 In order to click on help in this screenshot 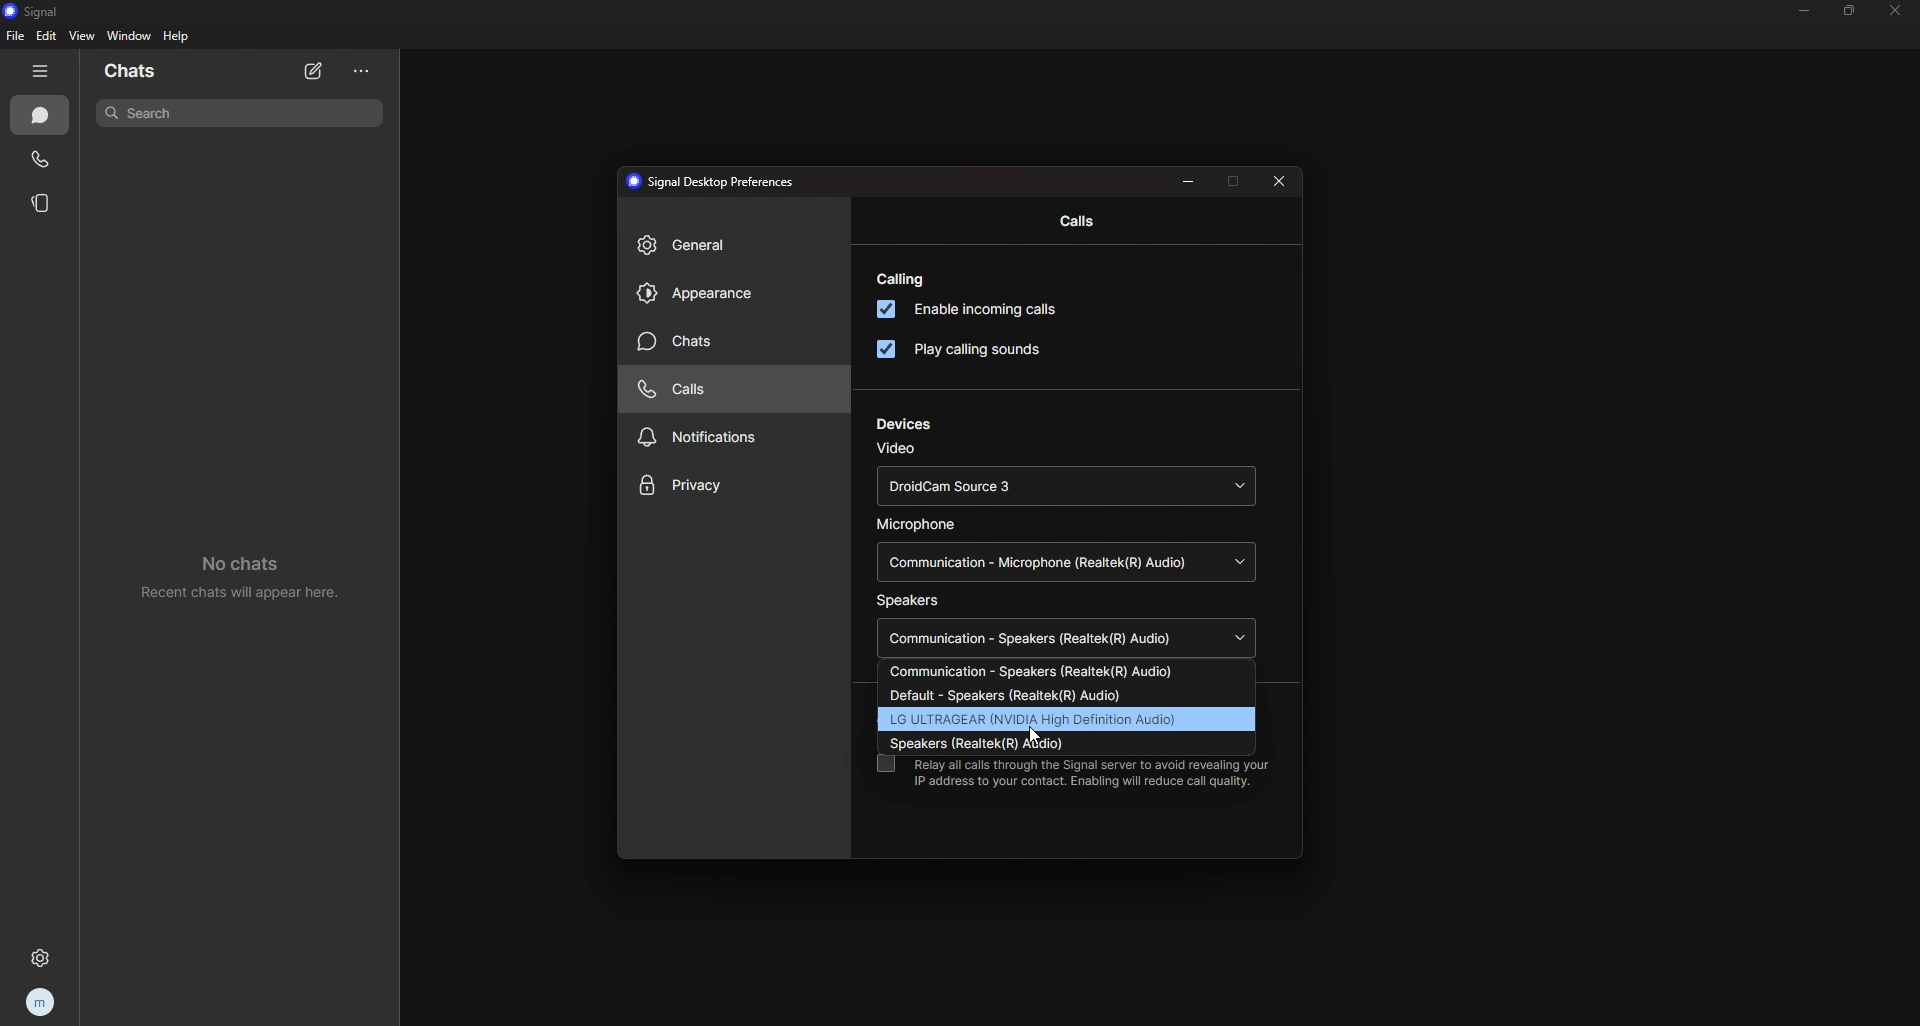, I will do `click(177, 35)`.